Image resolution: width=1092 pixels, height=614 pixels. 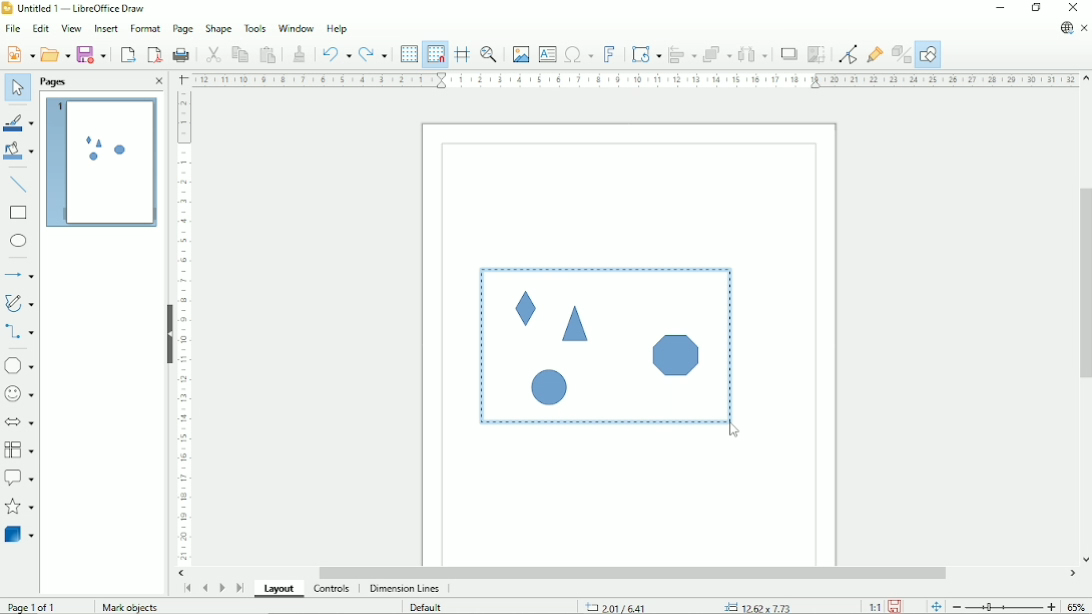 I want to click on Close, so click(x=1076, y=8).